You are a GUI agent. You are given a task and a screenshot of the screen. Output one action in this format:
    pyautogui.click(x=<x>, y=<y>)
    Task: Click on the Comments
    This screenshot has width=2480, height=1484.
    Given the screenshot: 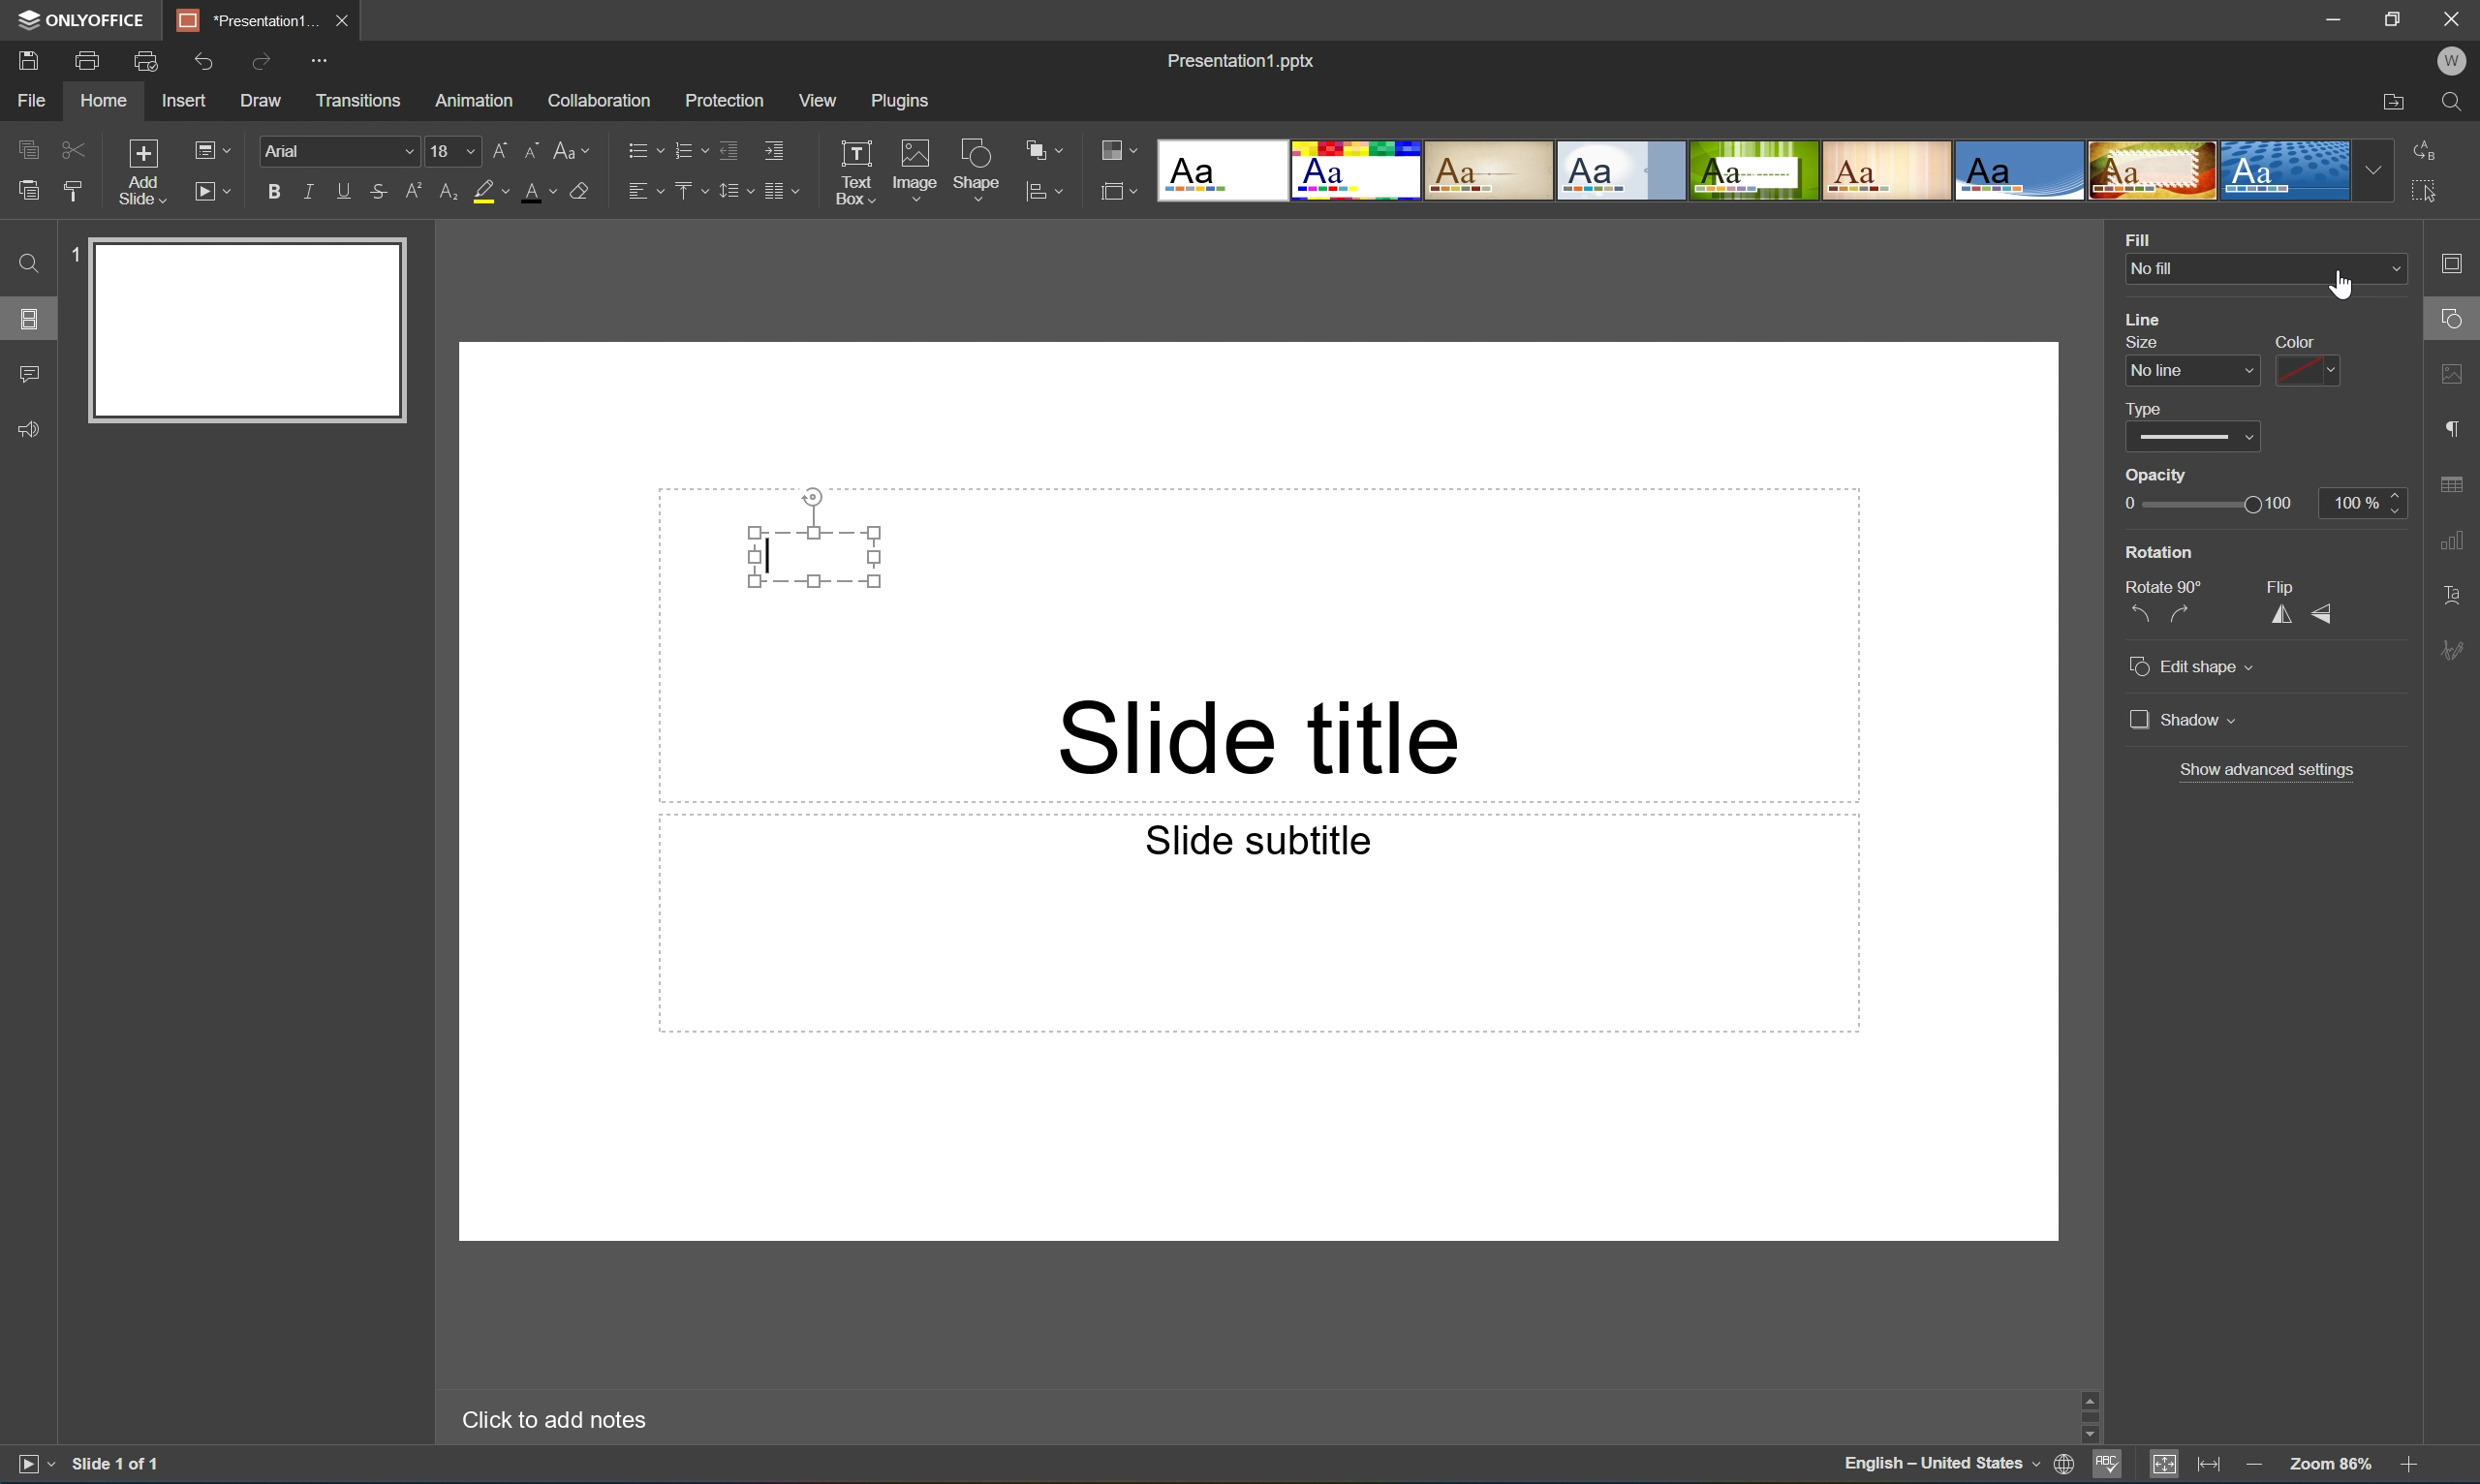 What is the action you would take?
    pyautogui.click(x=28, y=375)
    